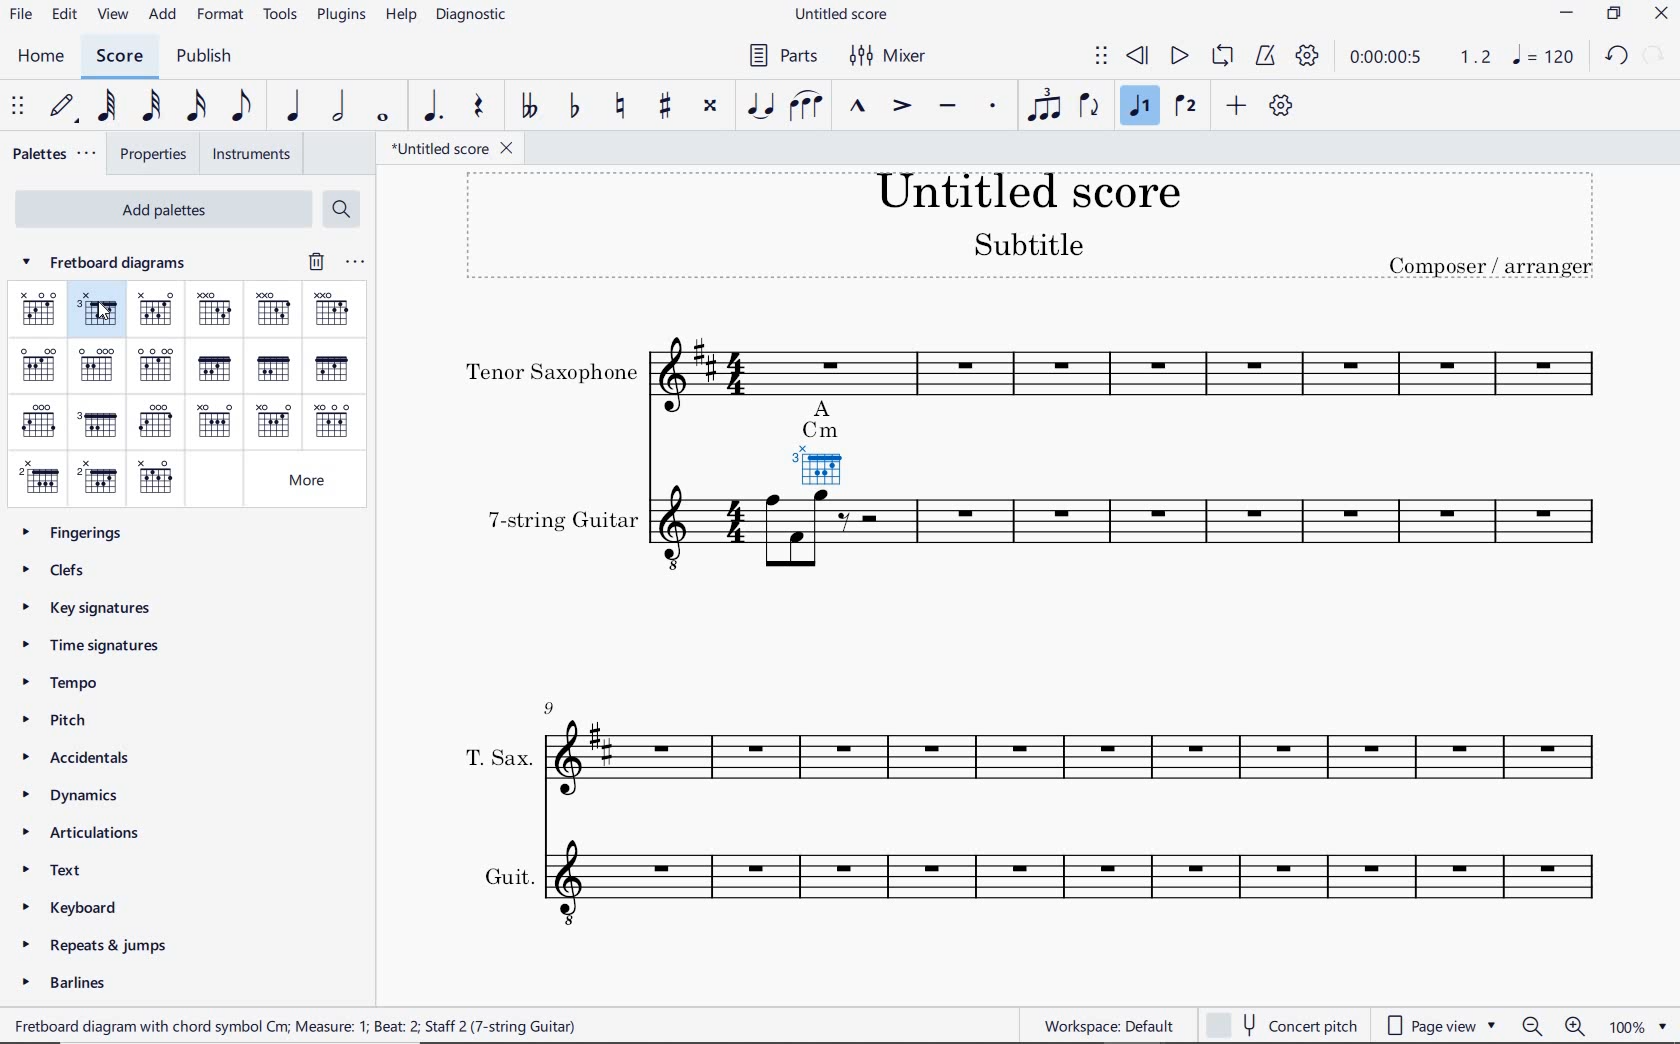 The height and width of the screenshot is (1044, 1680). I want to click on CM, so click(97, 313).